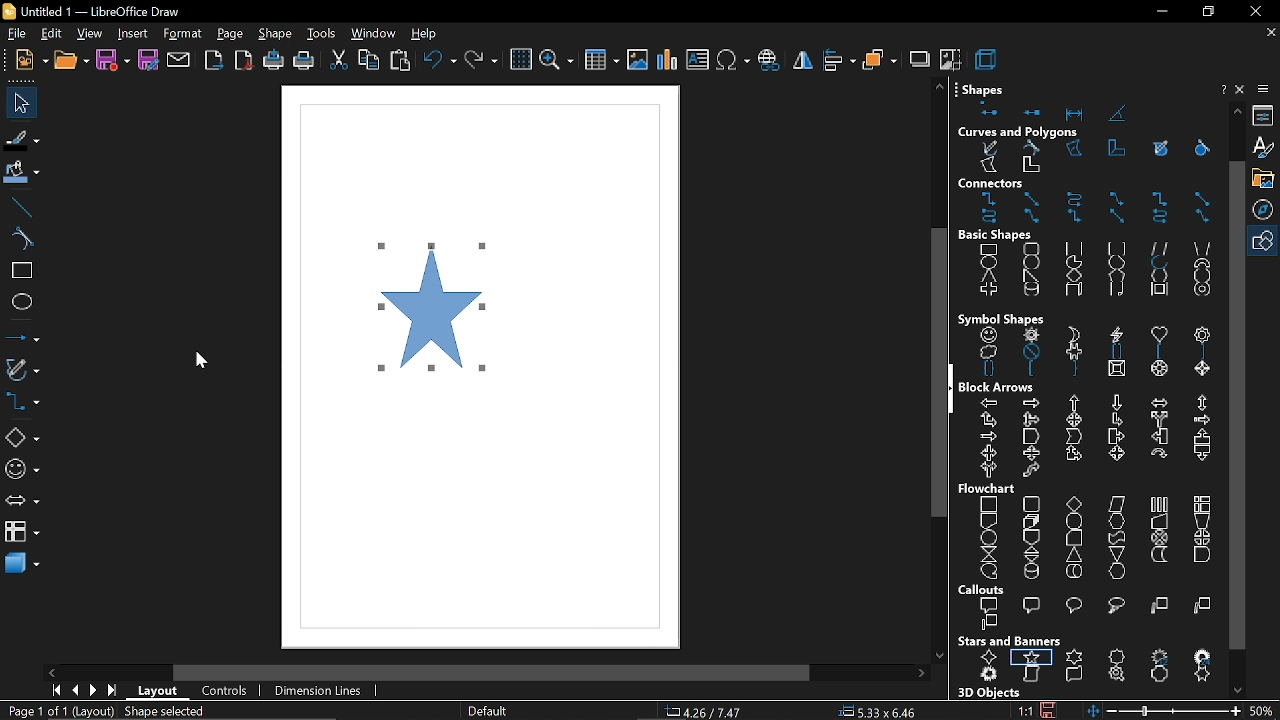 The image size is (1280, 720). I want to click on flowchart, so click(21, 530).